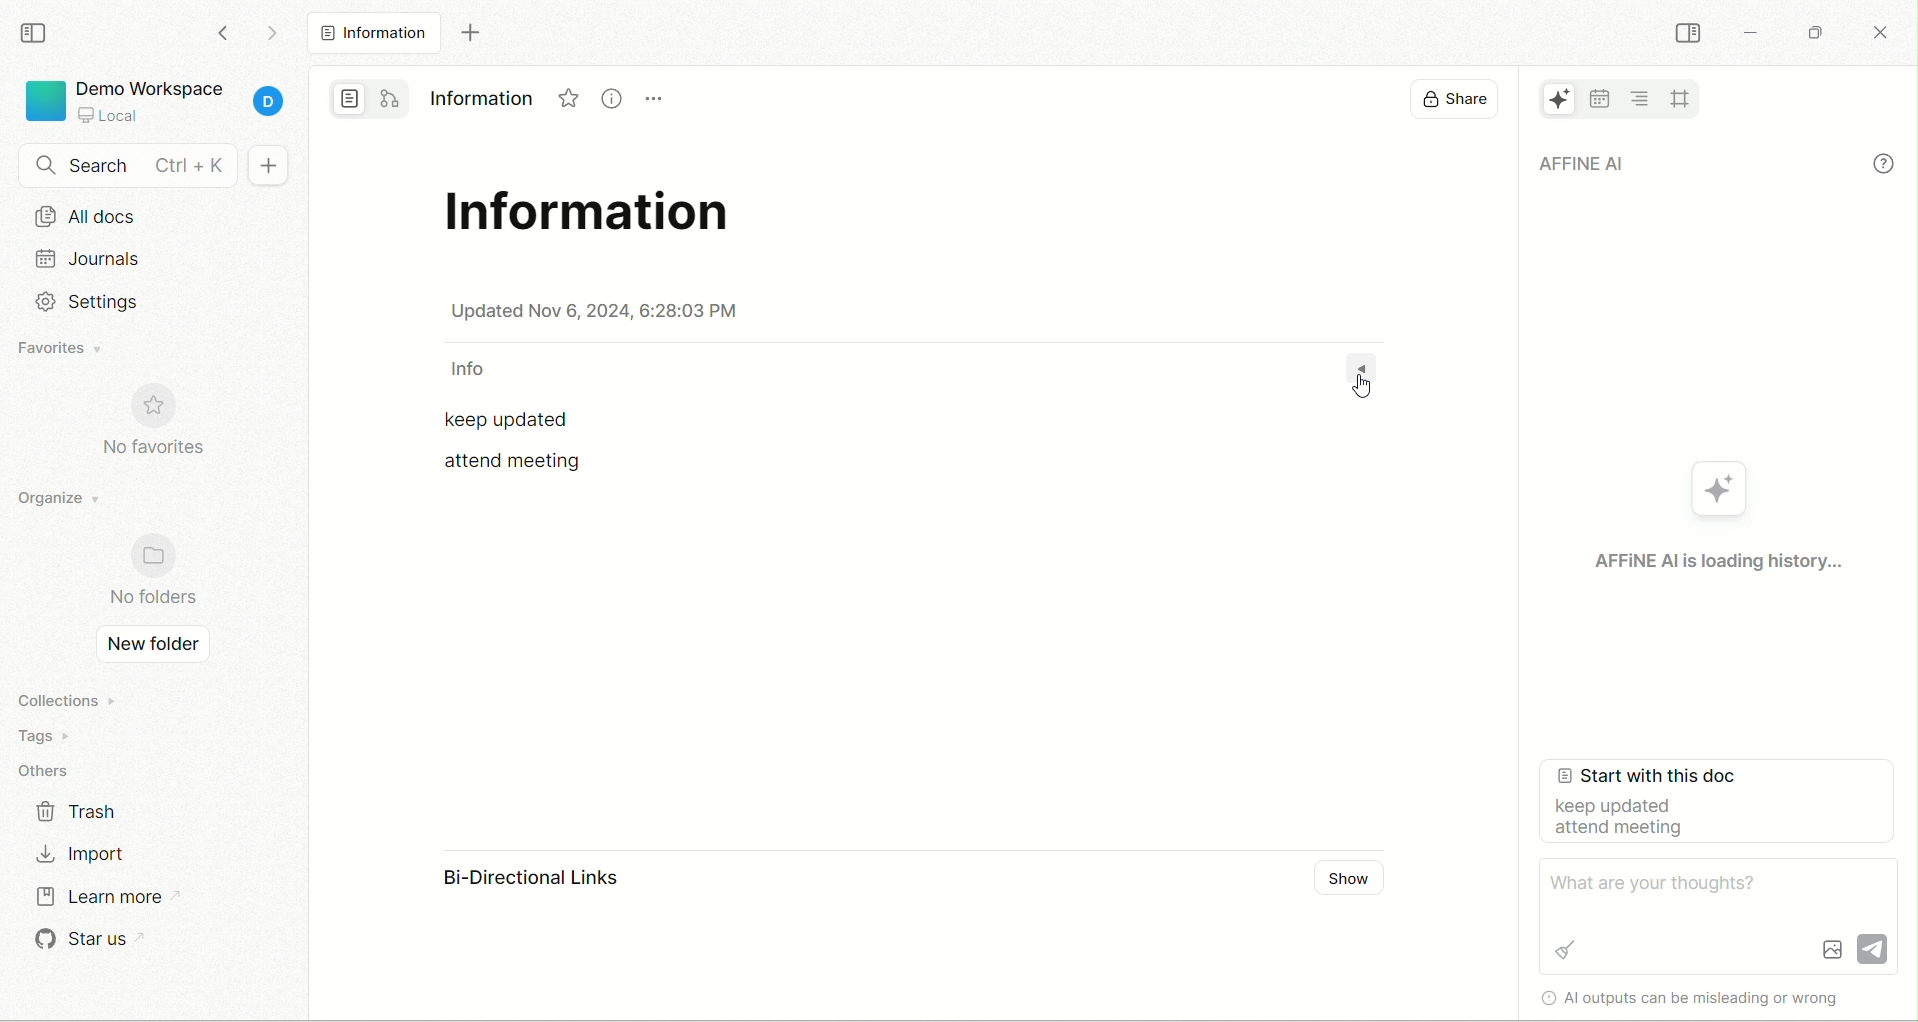 The height and width of the screenshot is (1022, 1918). Describe the element at coordinates (498, 420) in the screenshot. I see `keep updated` at that location.